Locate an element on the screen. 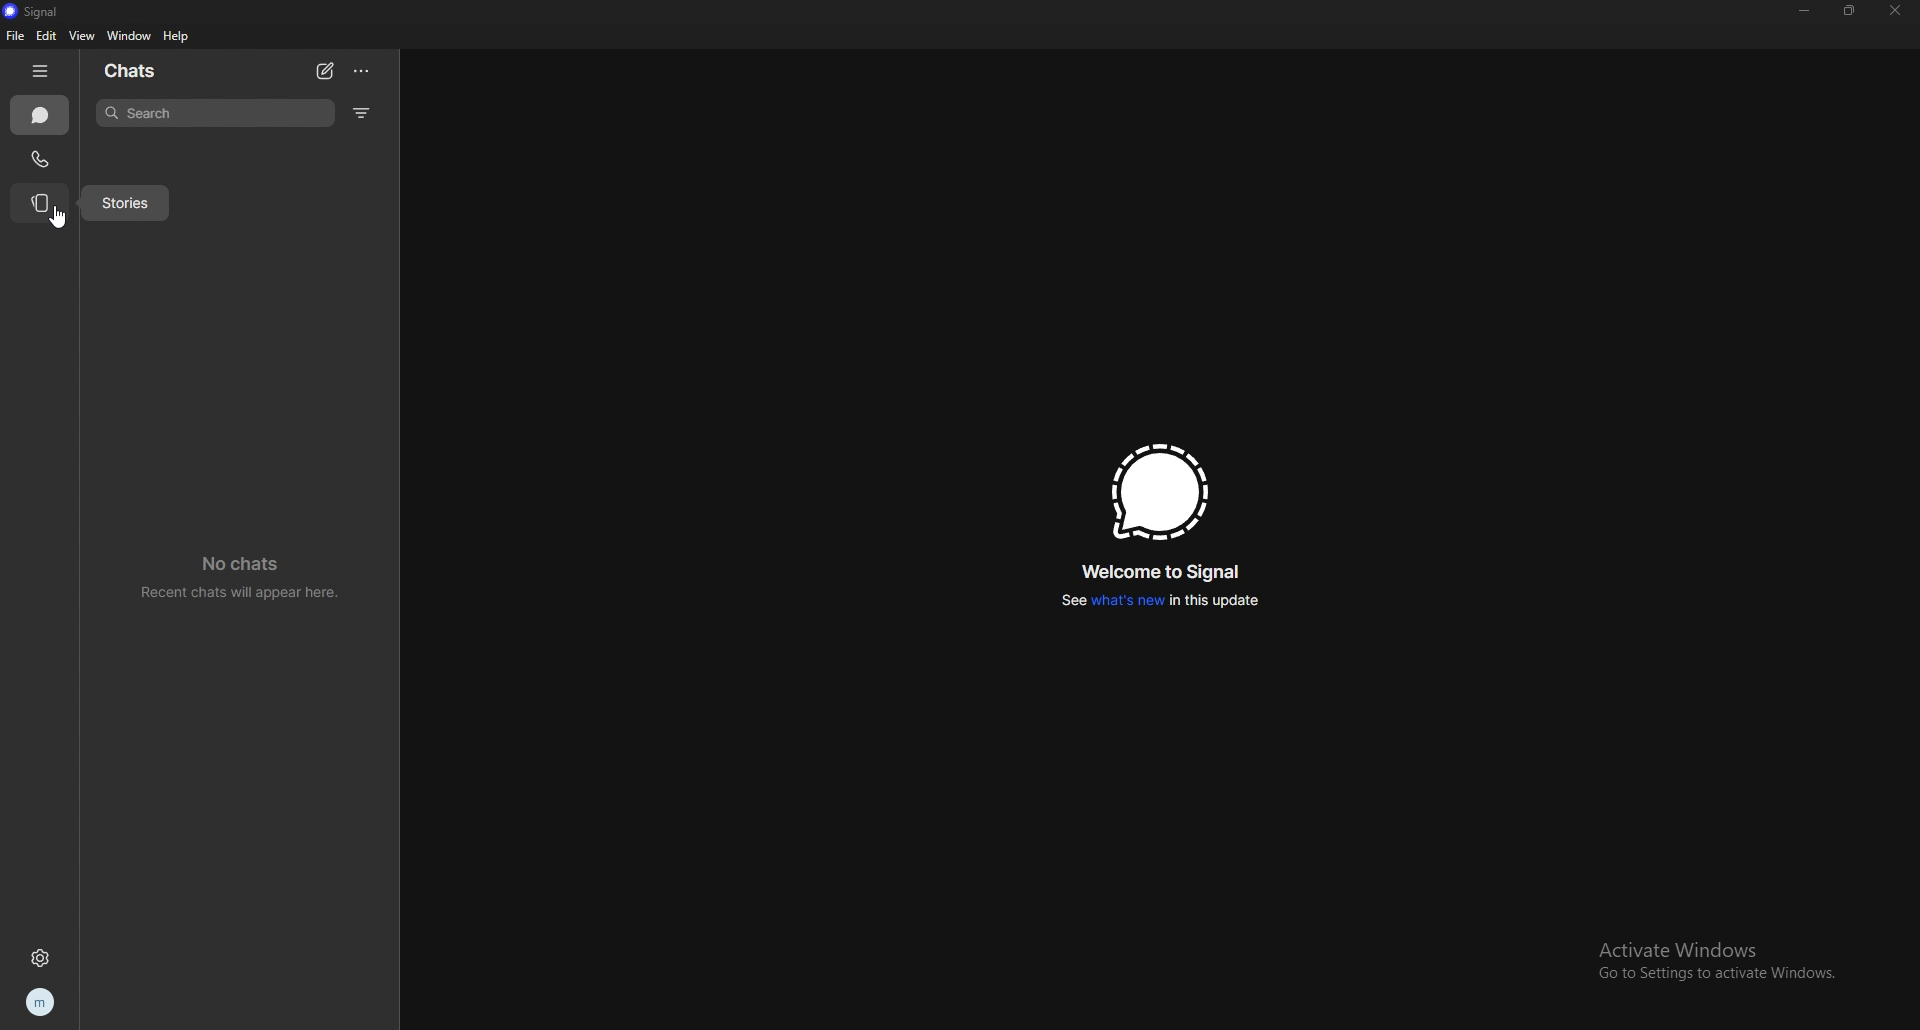  what's new is located at coordinates (1126, 600).